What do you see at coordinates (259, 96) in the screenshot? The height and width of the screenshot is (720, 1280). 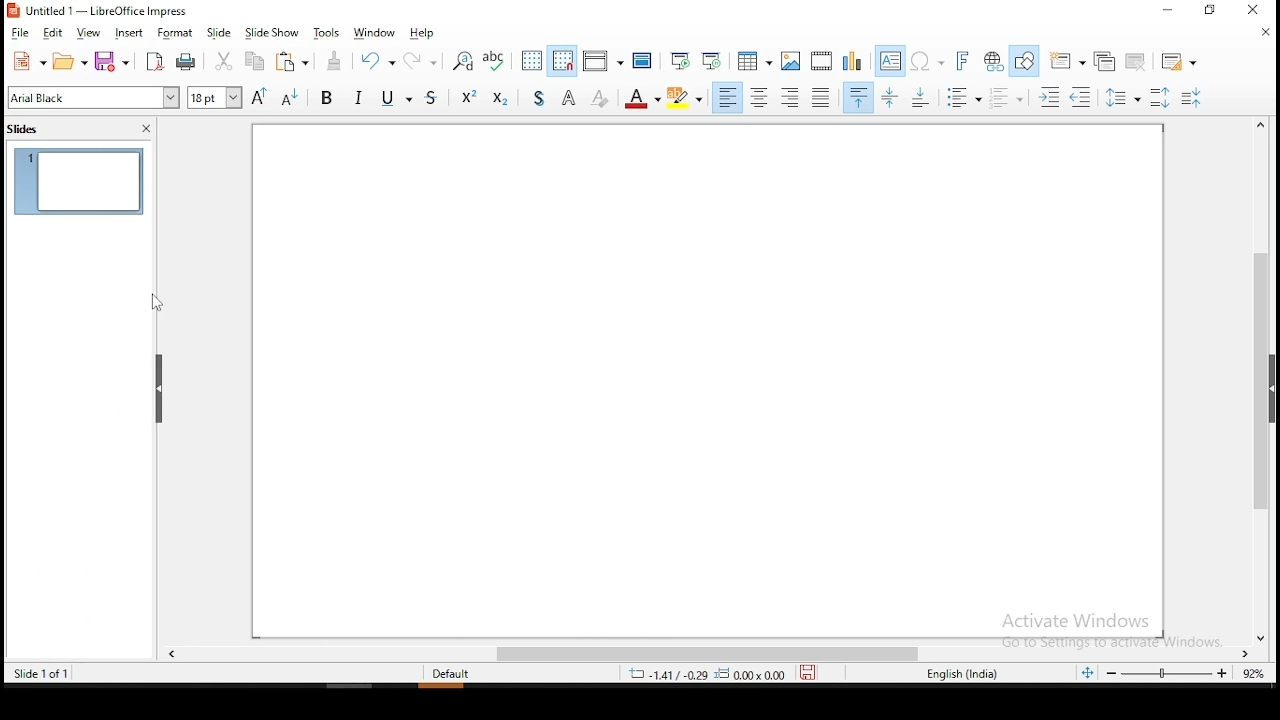 I see `increase font size` at bounding box center [259, 96].